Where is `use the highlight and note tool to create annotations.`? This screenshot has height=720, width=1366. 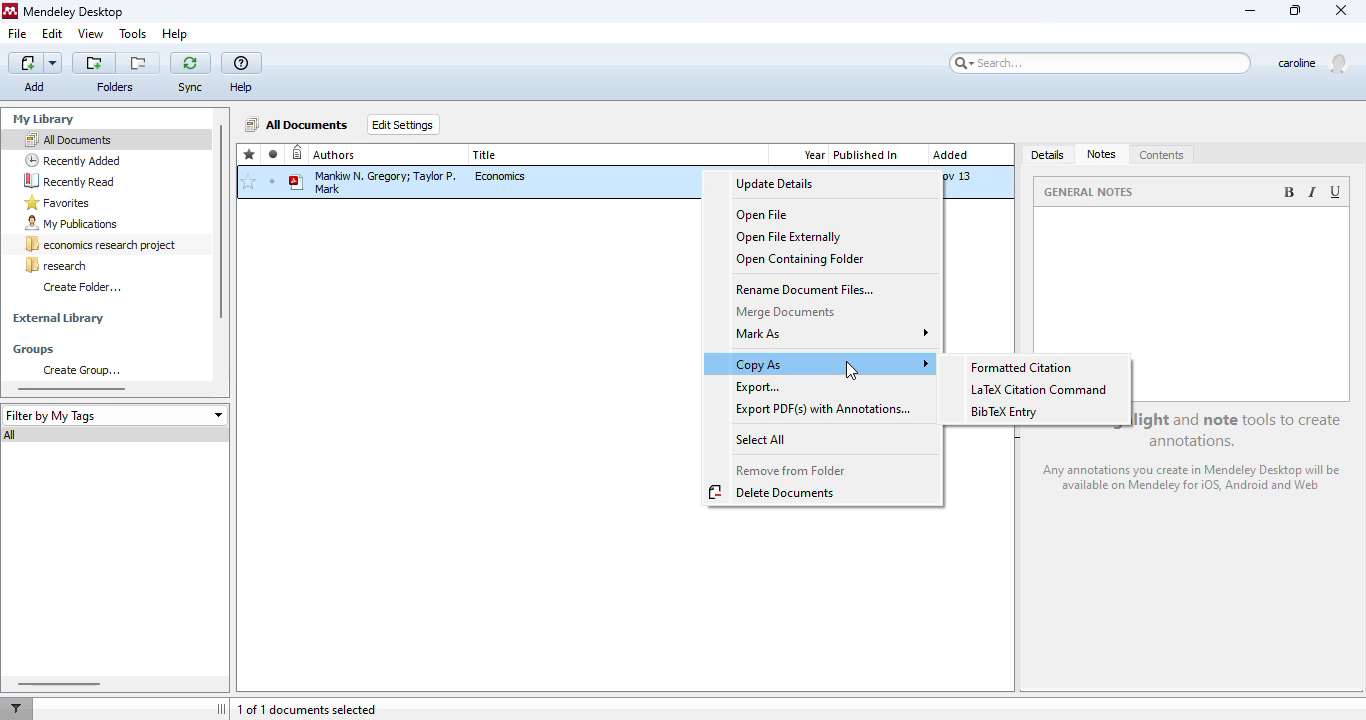
use the highlight and note tool to create annotations. is located at coordinates (1240, 429).